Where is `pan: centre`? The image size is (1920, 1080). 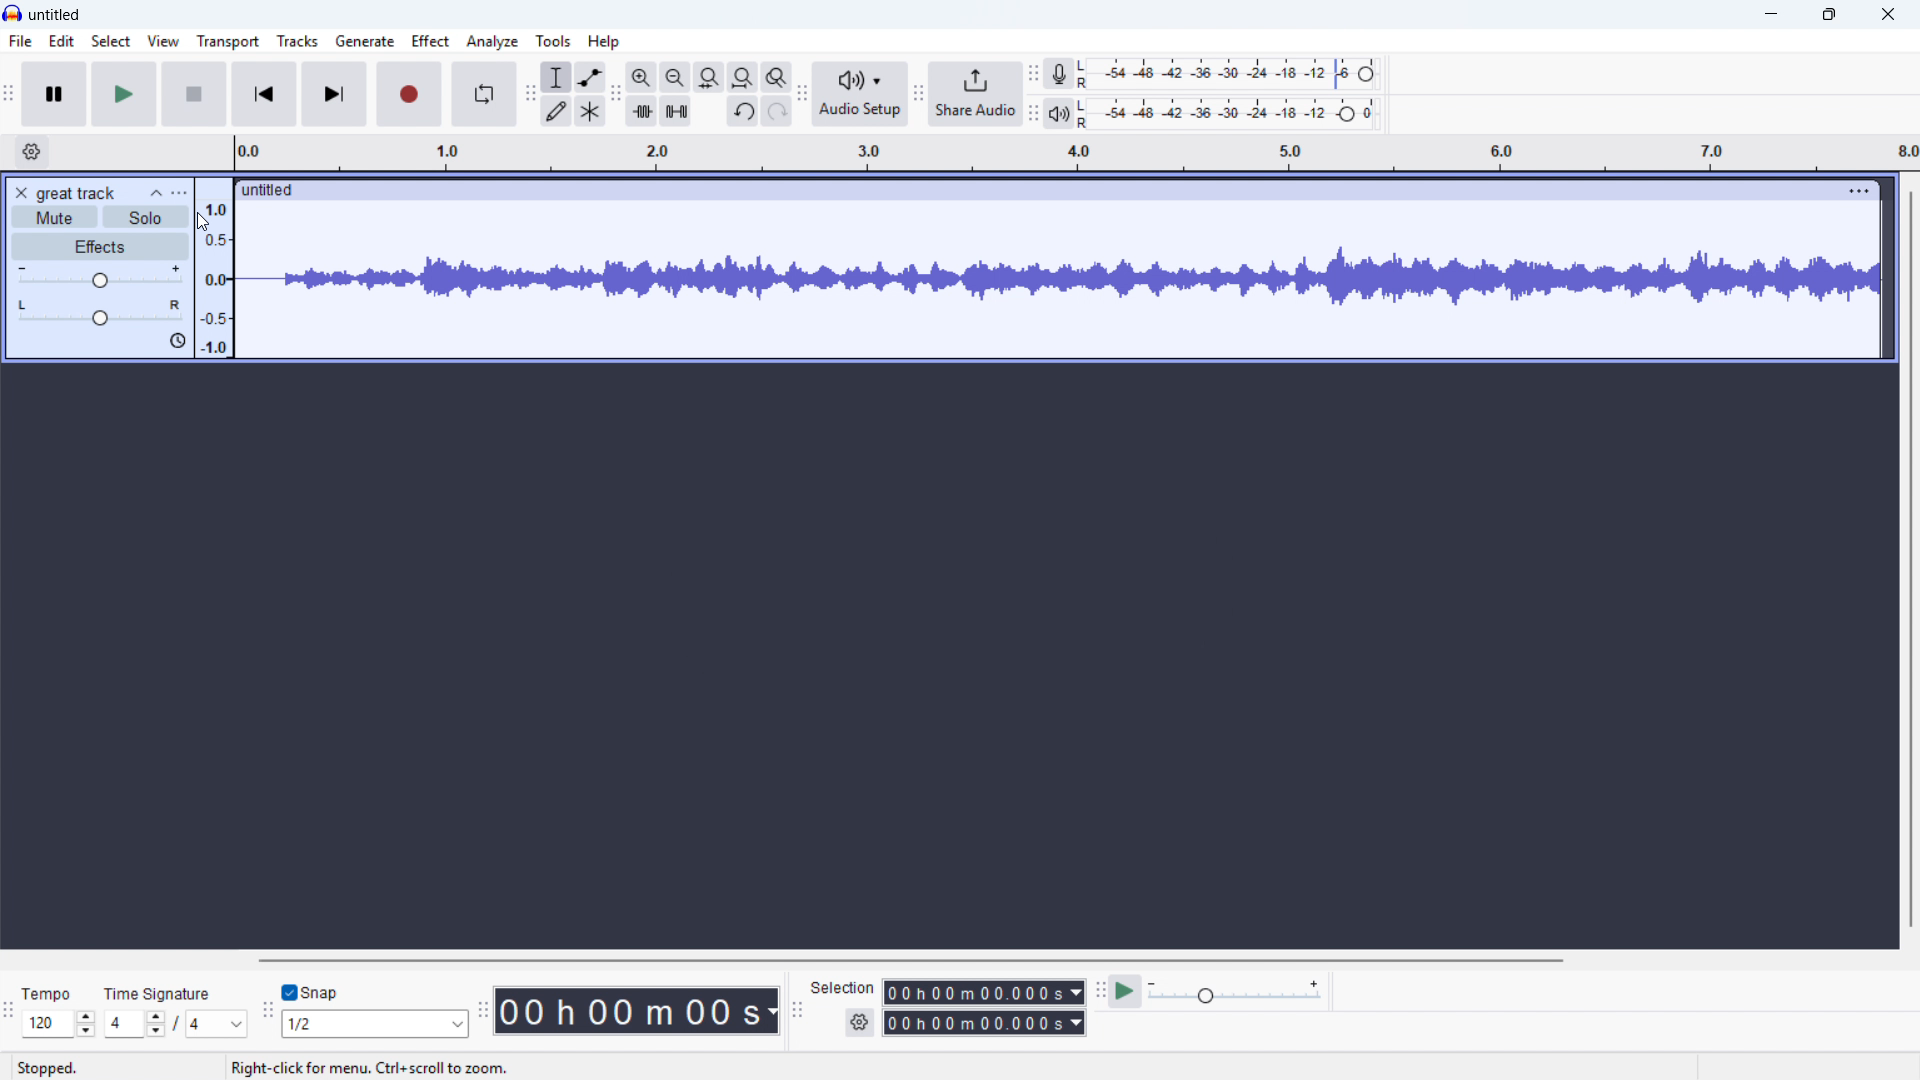
pan: centre is located at coordinates (101, 313).